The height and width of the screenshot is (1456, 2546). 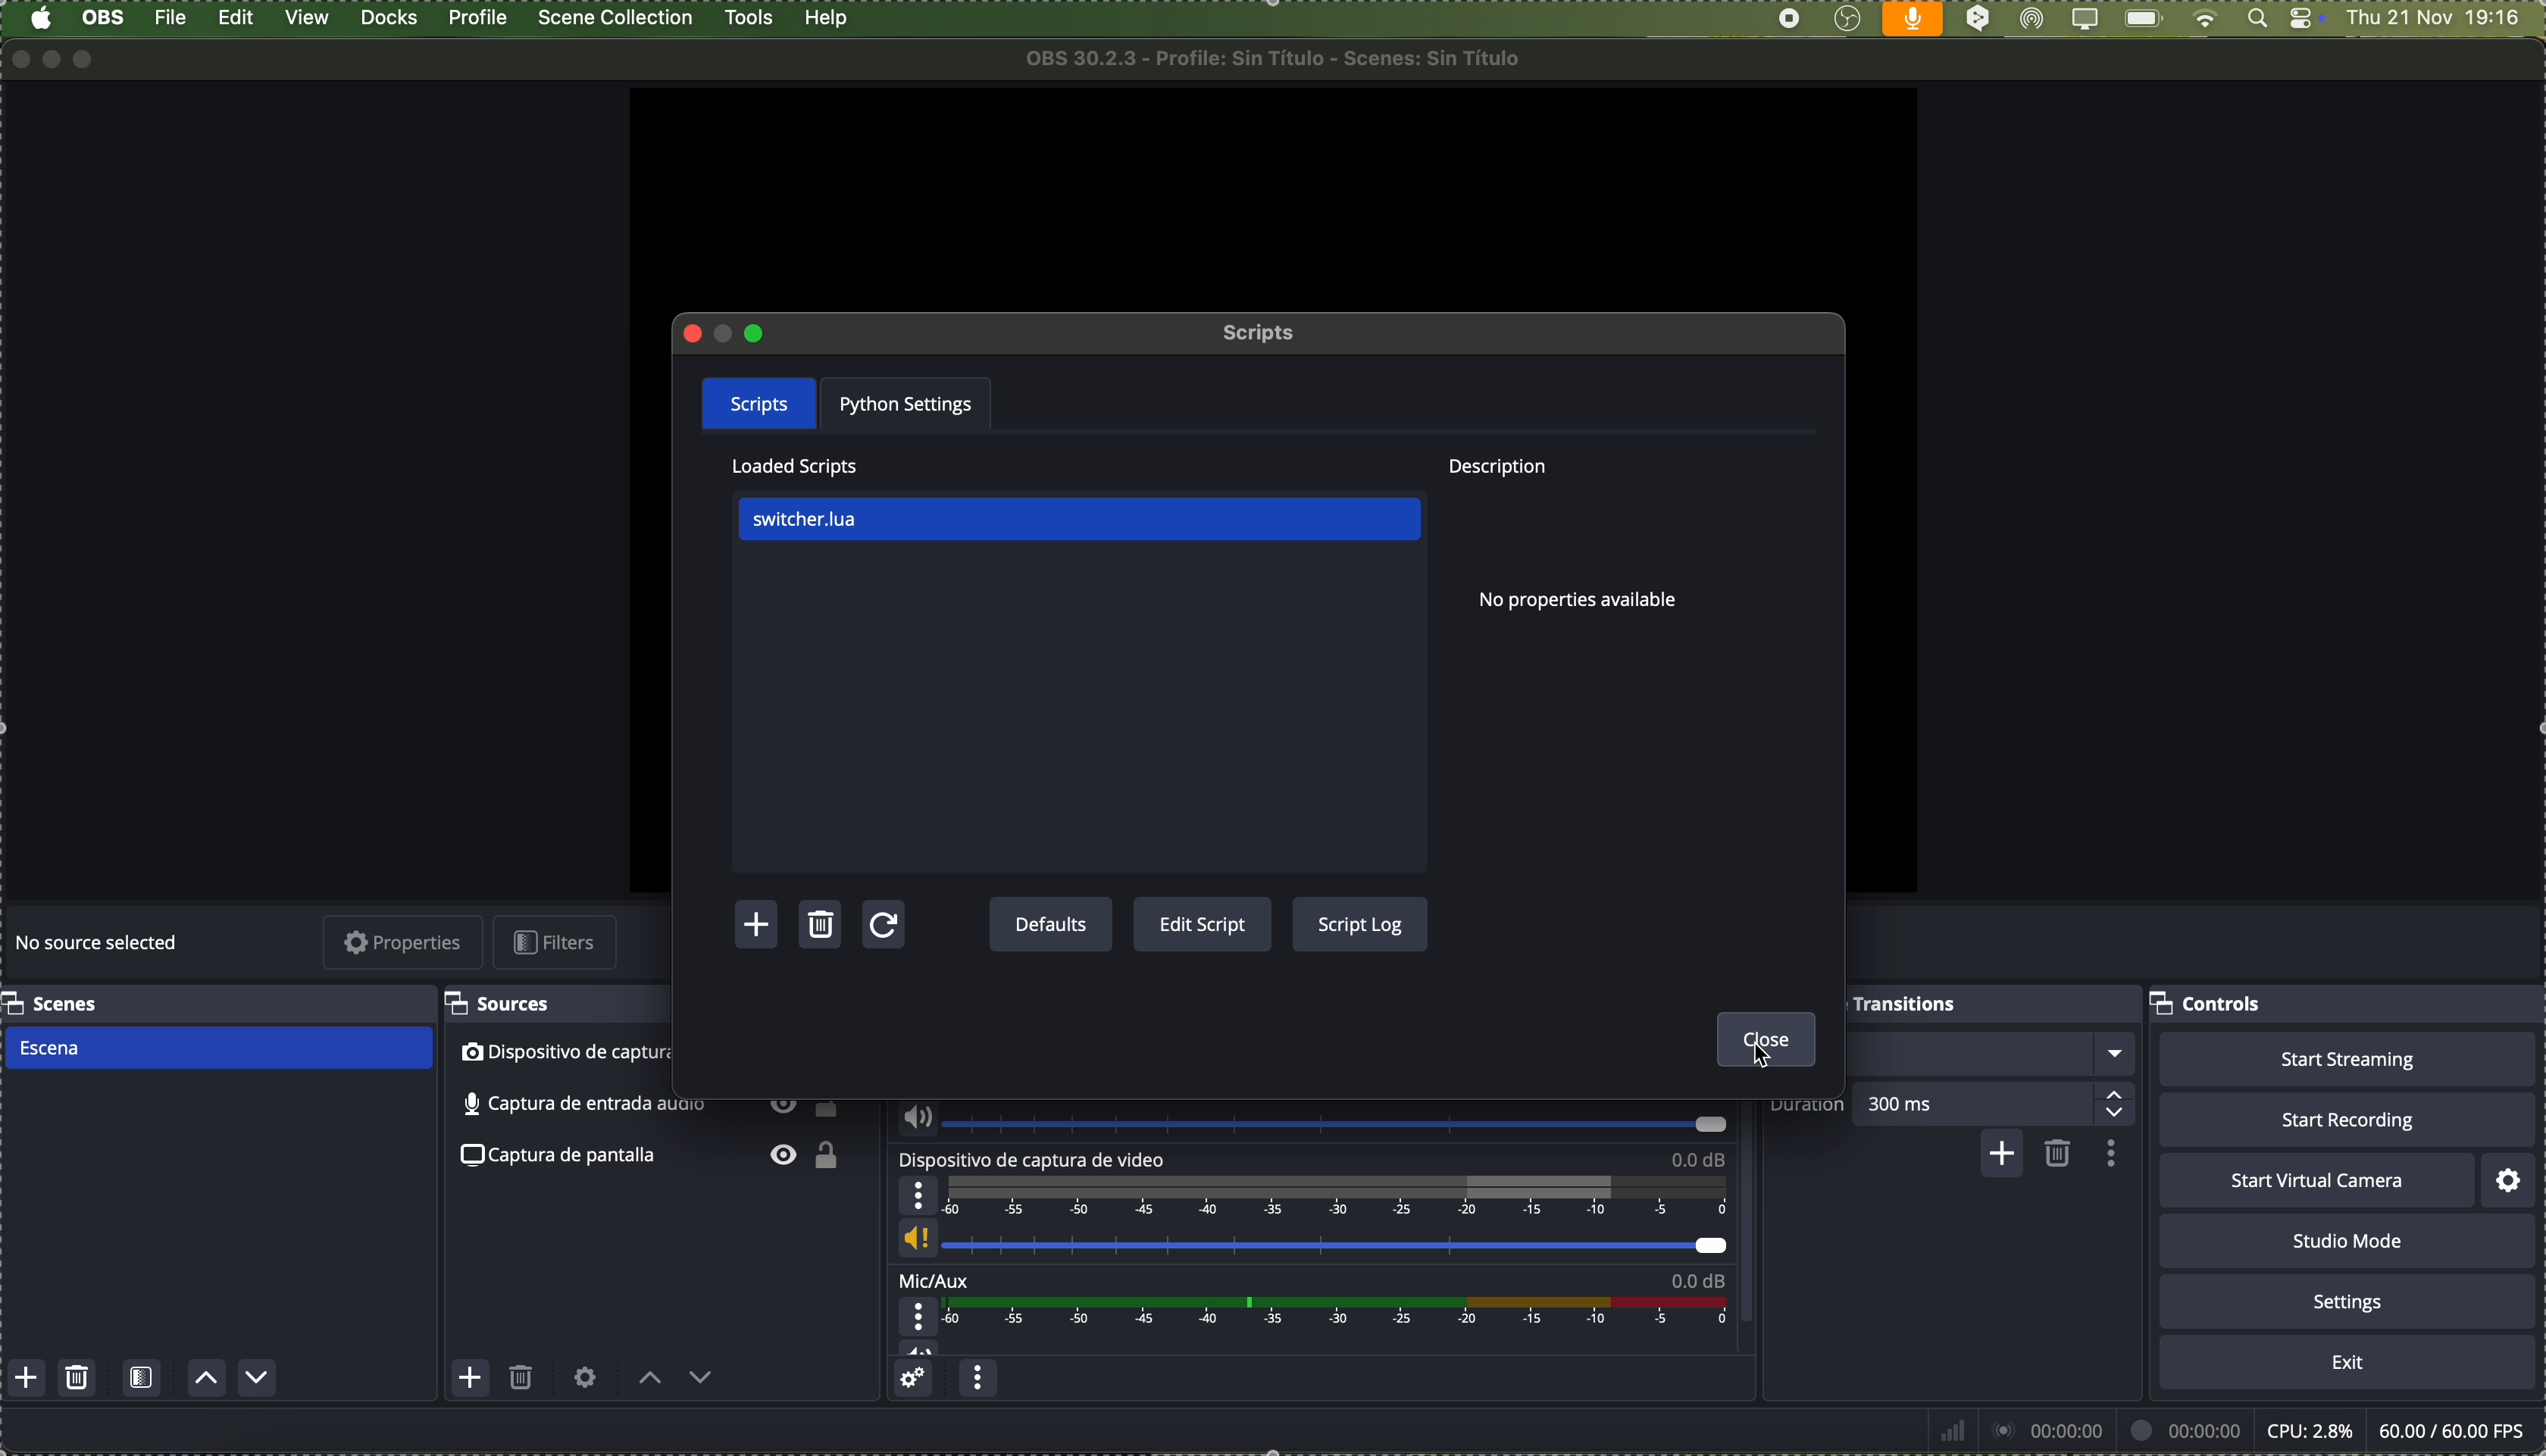 What do you see at coordinates (2511, 1180) in the screenshot?
I see `settings` at bounding box center [2511, 1180].